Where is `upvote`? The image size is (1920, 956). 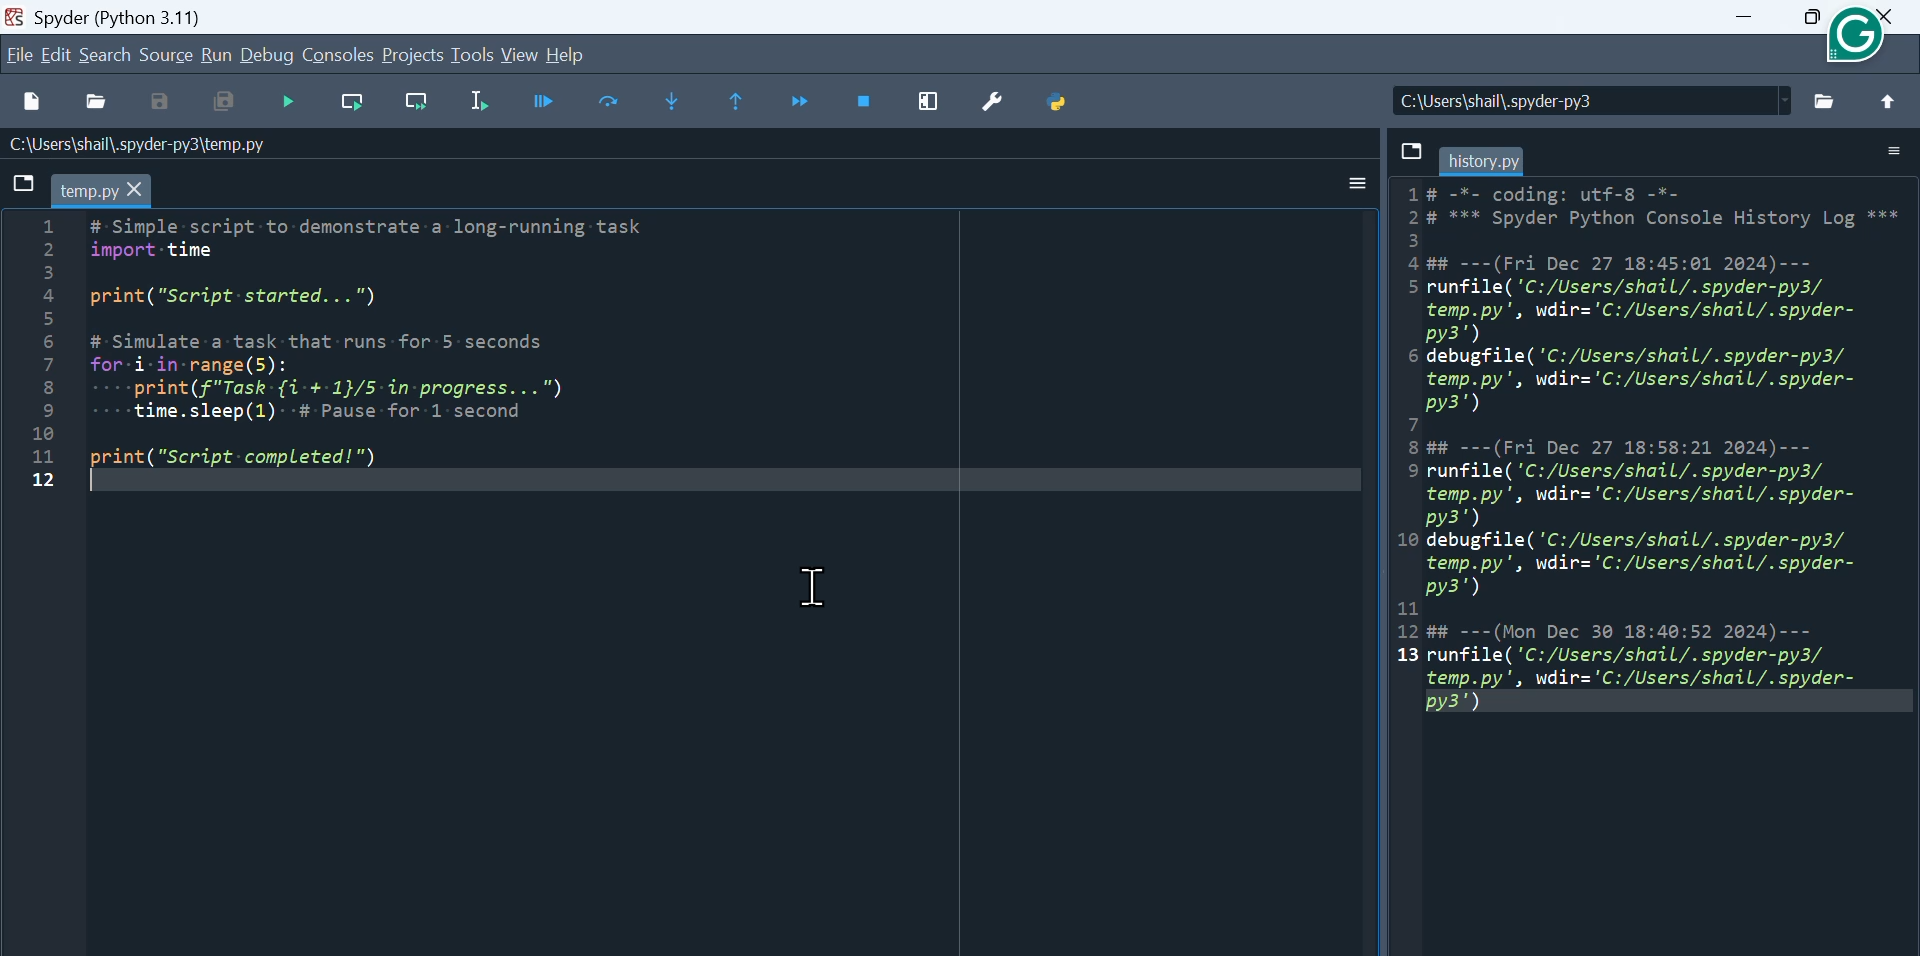 upvote is located at coordinates (1887, 102).